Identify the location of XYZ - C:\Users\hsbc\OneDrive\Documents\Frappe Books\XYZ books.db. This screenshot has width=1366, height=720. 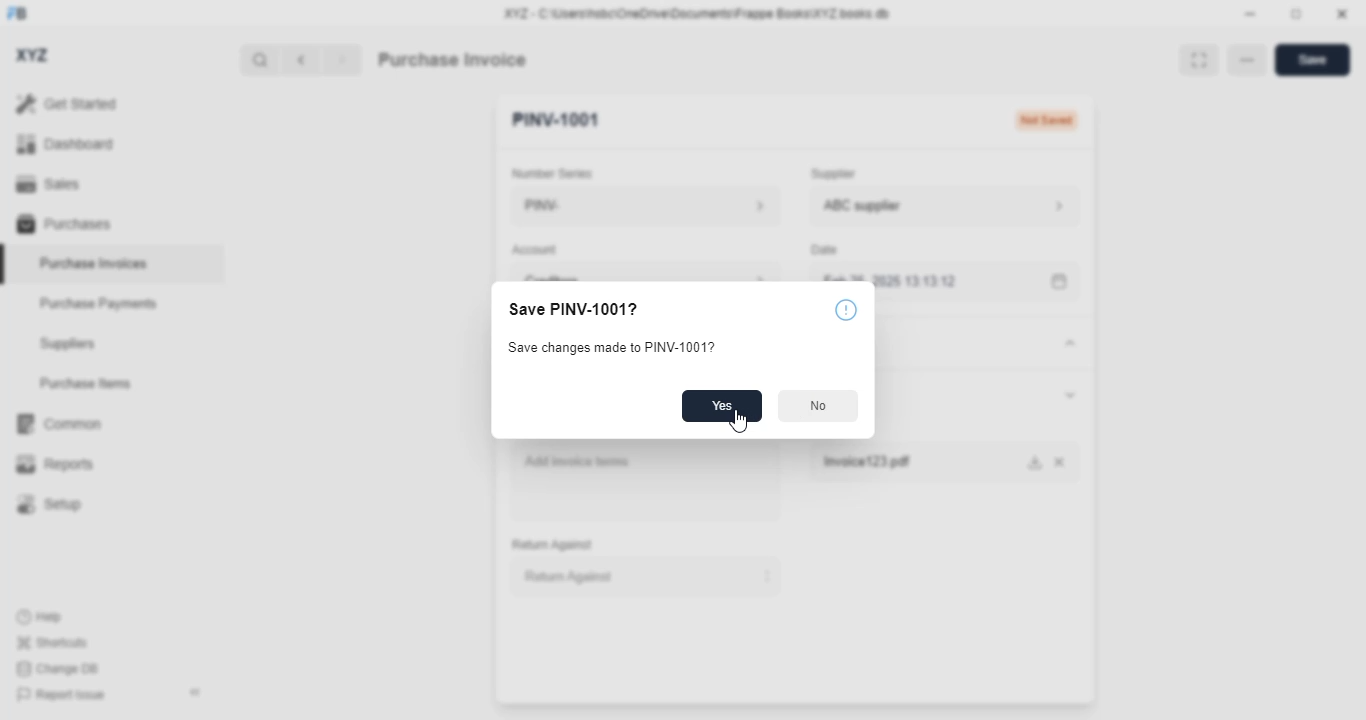
(697, 13).